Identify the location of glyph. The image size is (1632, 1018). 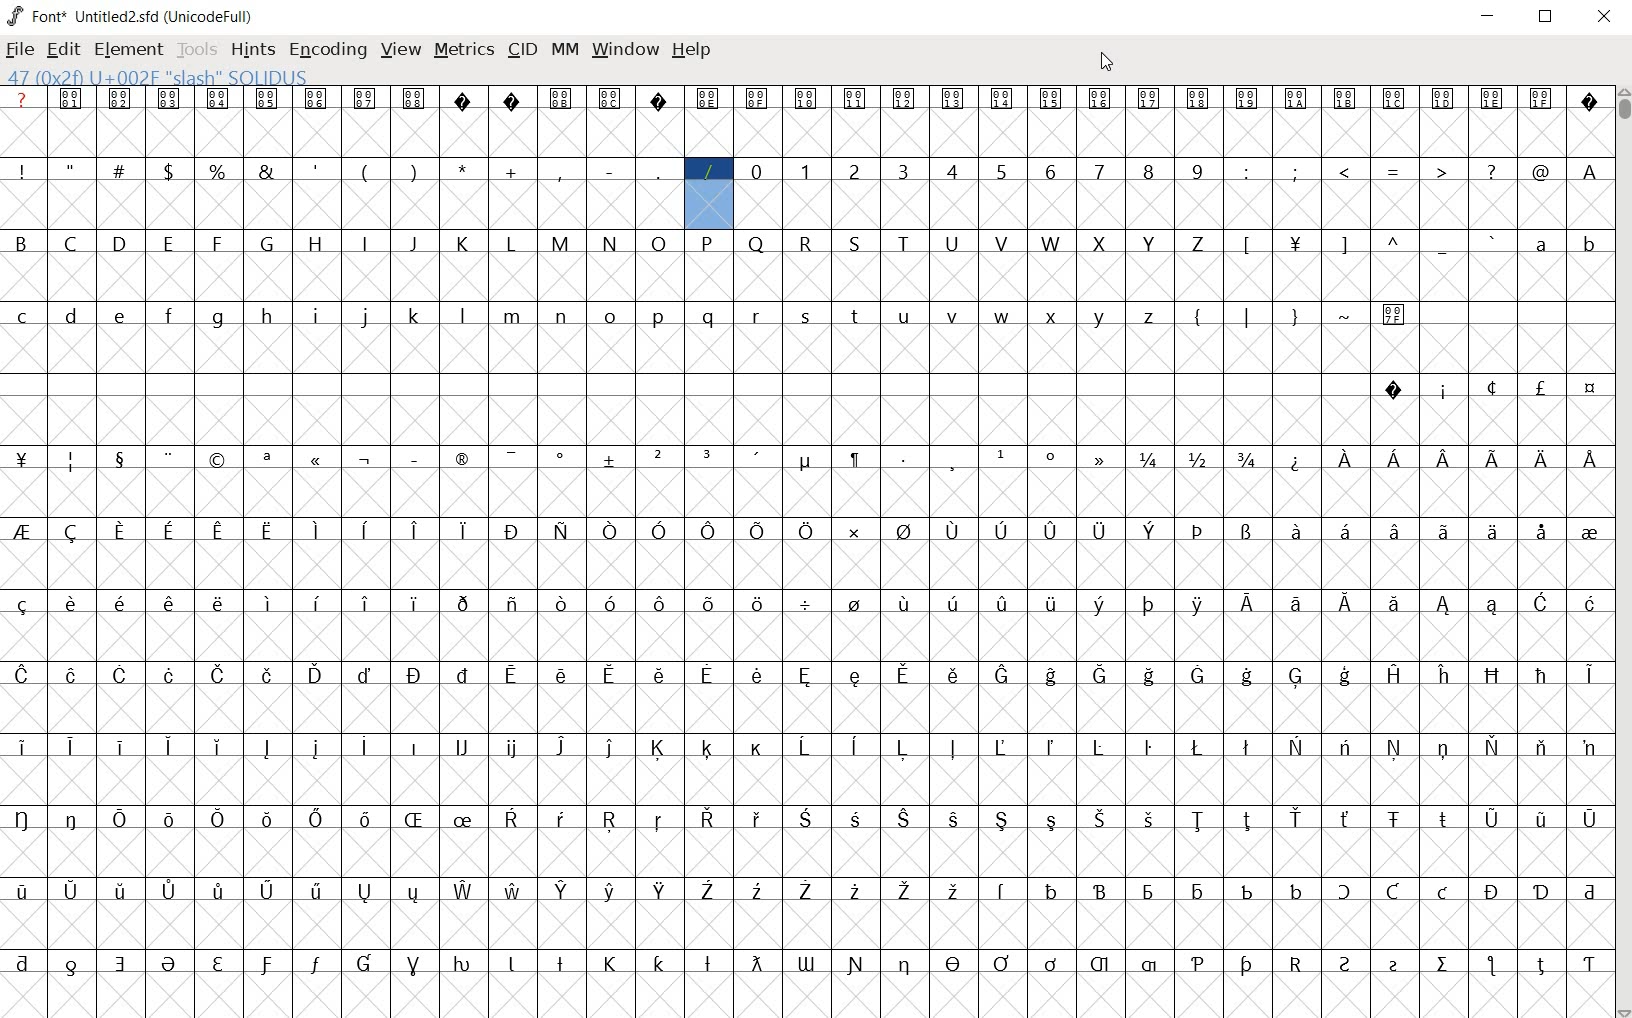
(806, 890).